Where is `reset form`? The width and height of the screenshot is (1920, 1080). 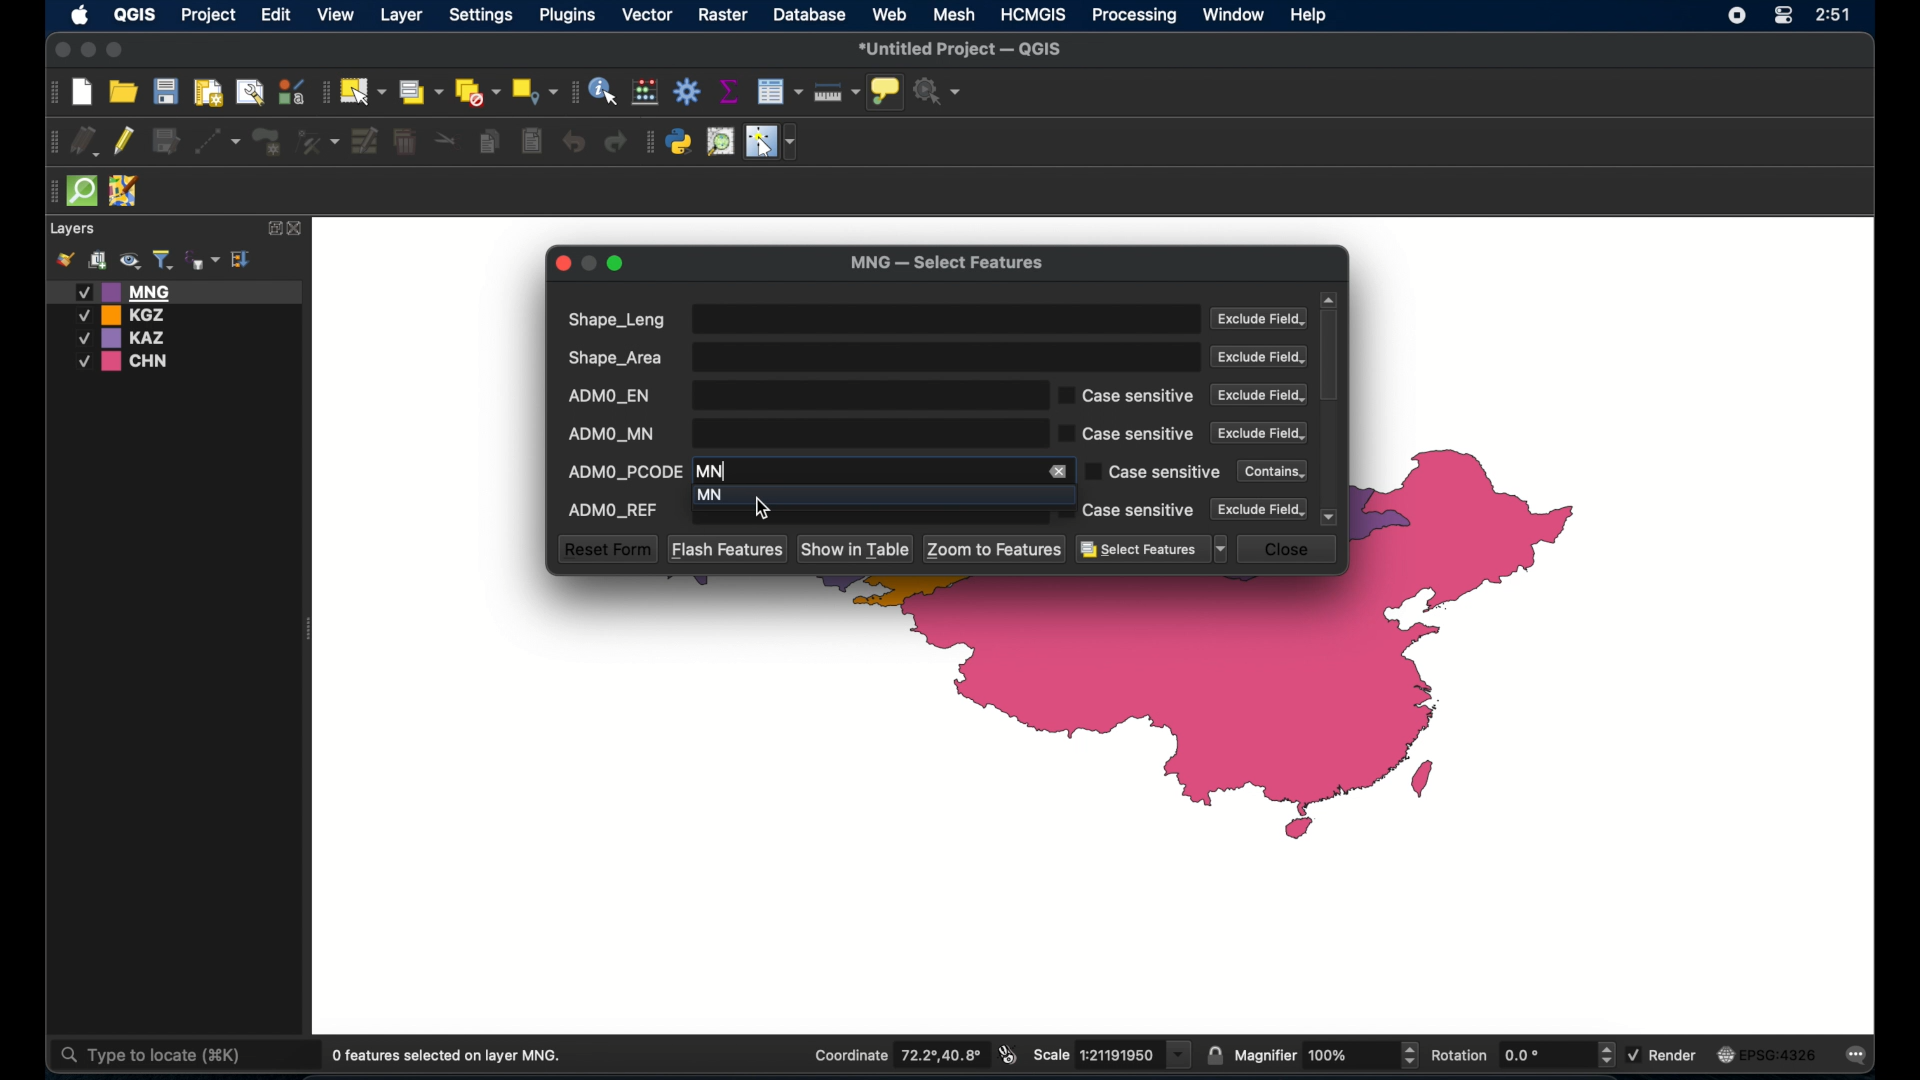
reset form is located at coordinates (606, 549).